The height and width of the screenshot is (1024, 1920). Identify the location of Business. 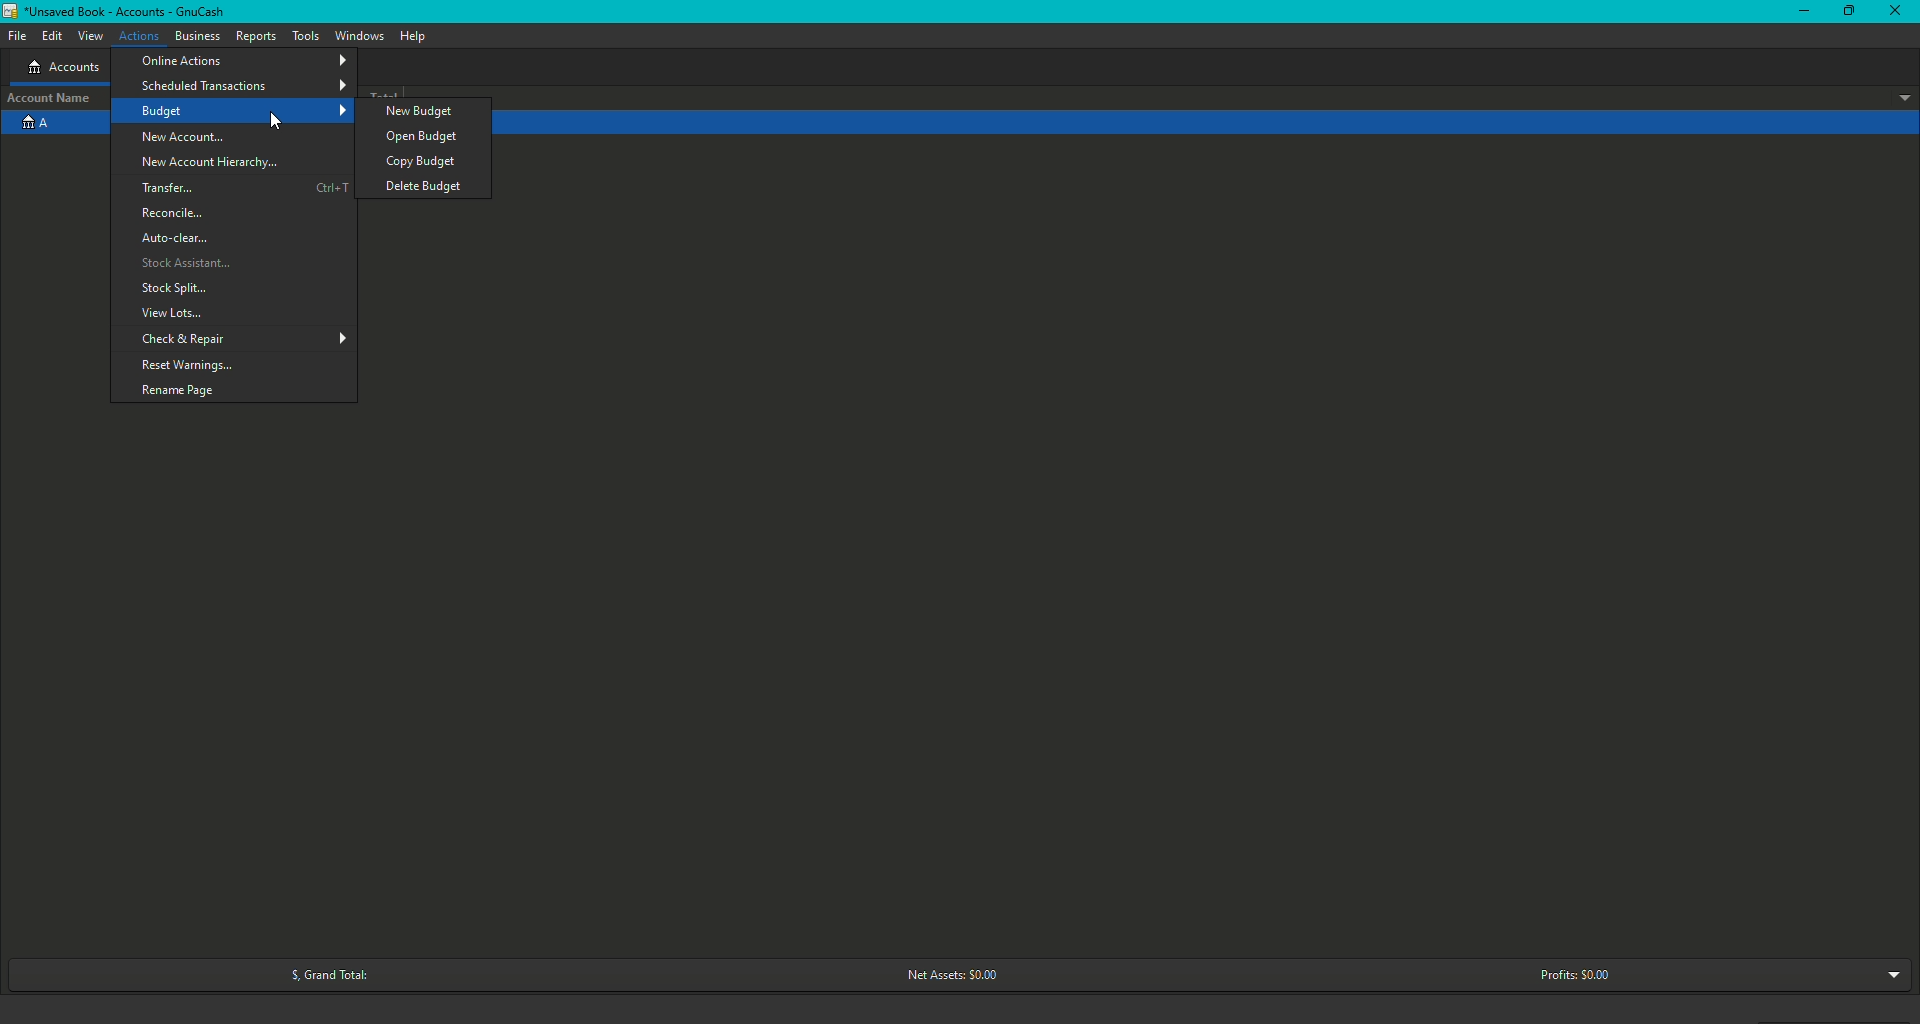
(197, 36).